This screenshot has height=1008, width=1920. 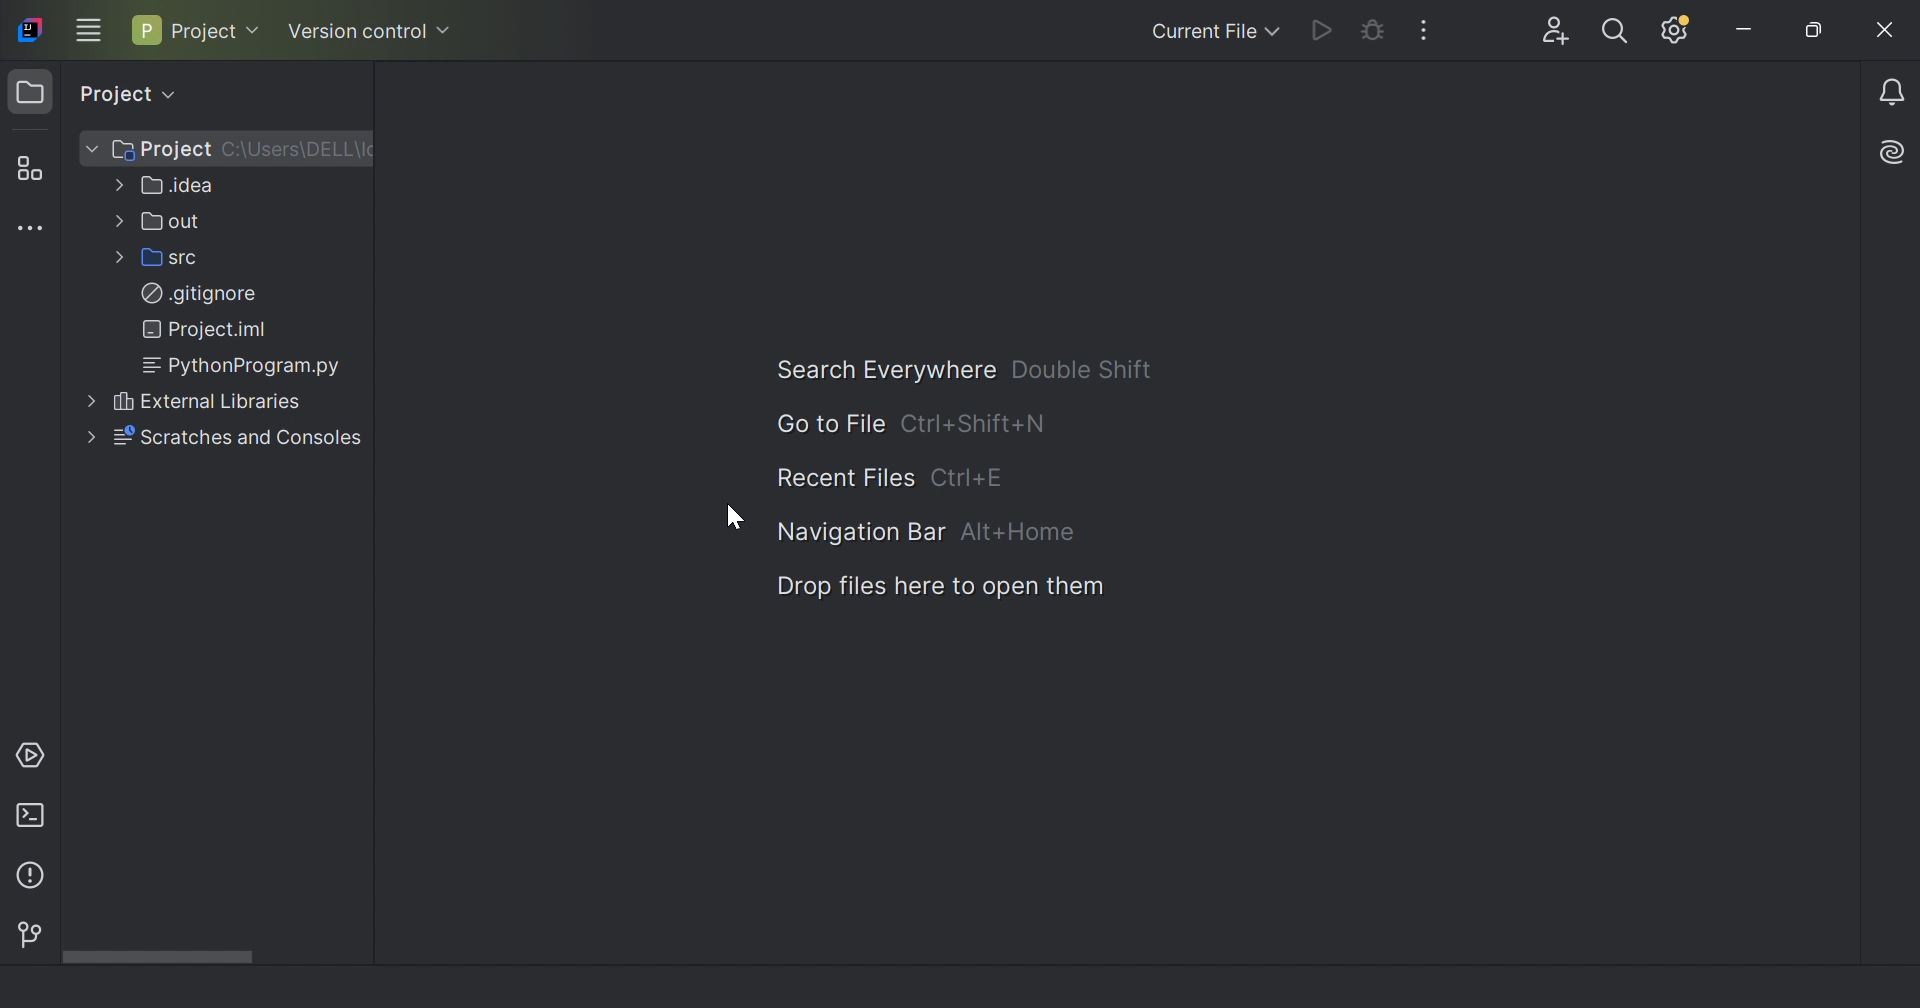 What do you see at coordinates (371, 30) in the screenshot?
I see `Version control` at bounding box center [371, 30].